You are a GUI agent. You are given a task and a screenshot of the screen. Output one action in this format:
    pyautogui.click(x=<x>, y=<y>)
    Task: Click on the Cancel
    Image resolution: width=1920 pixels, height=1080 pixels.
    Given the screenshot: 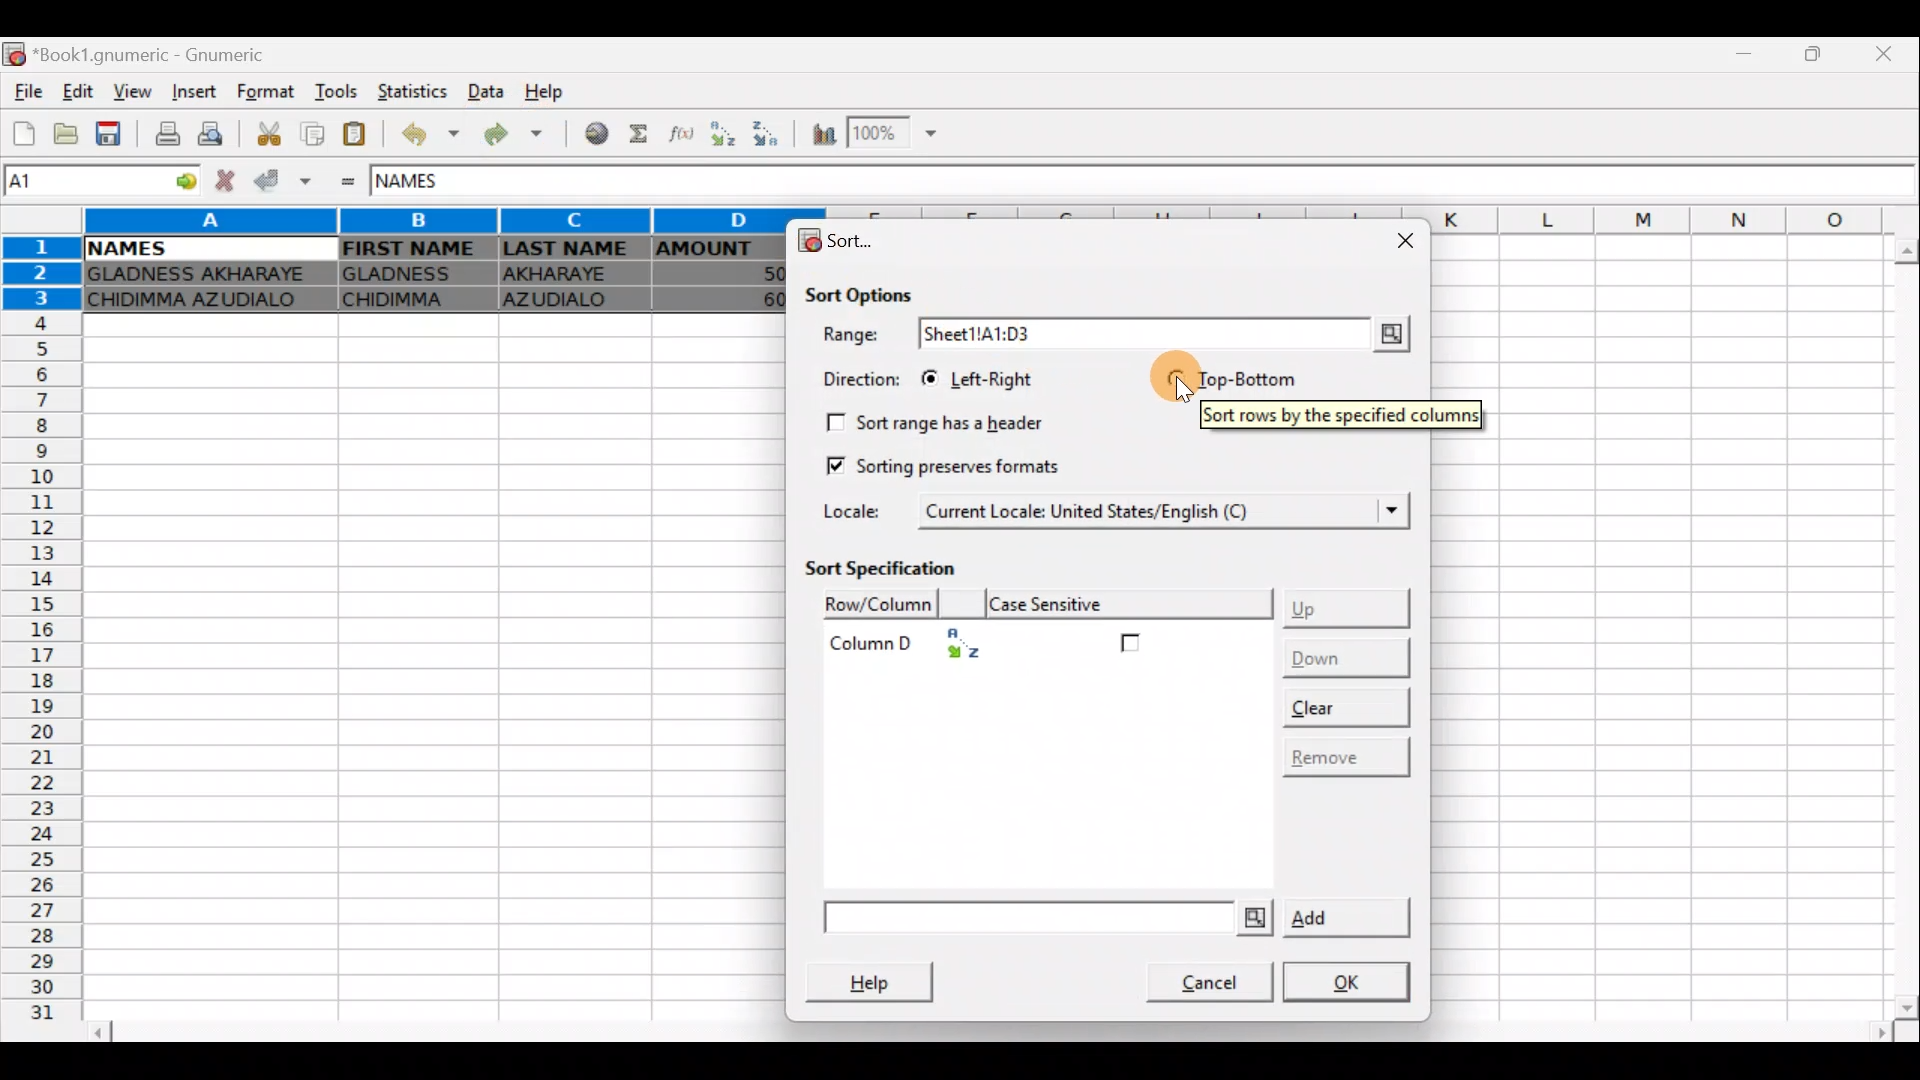 What is the action you would take?
    pyautogui.click(x=1198, y=978)
    